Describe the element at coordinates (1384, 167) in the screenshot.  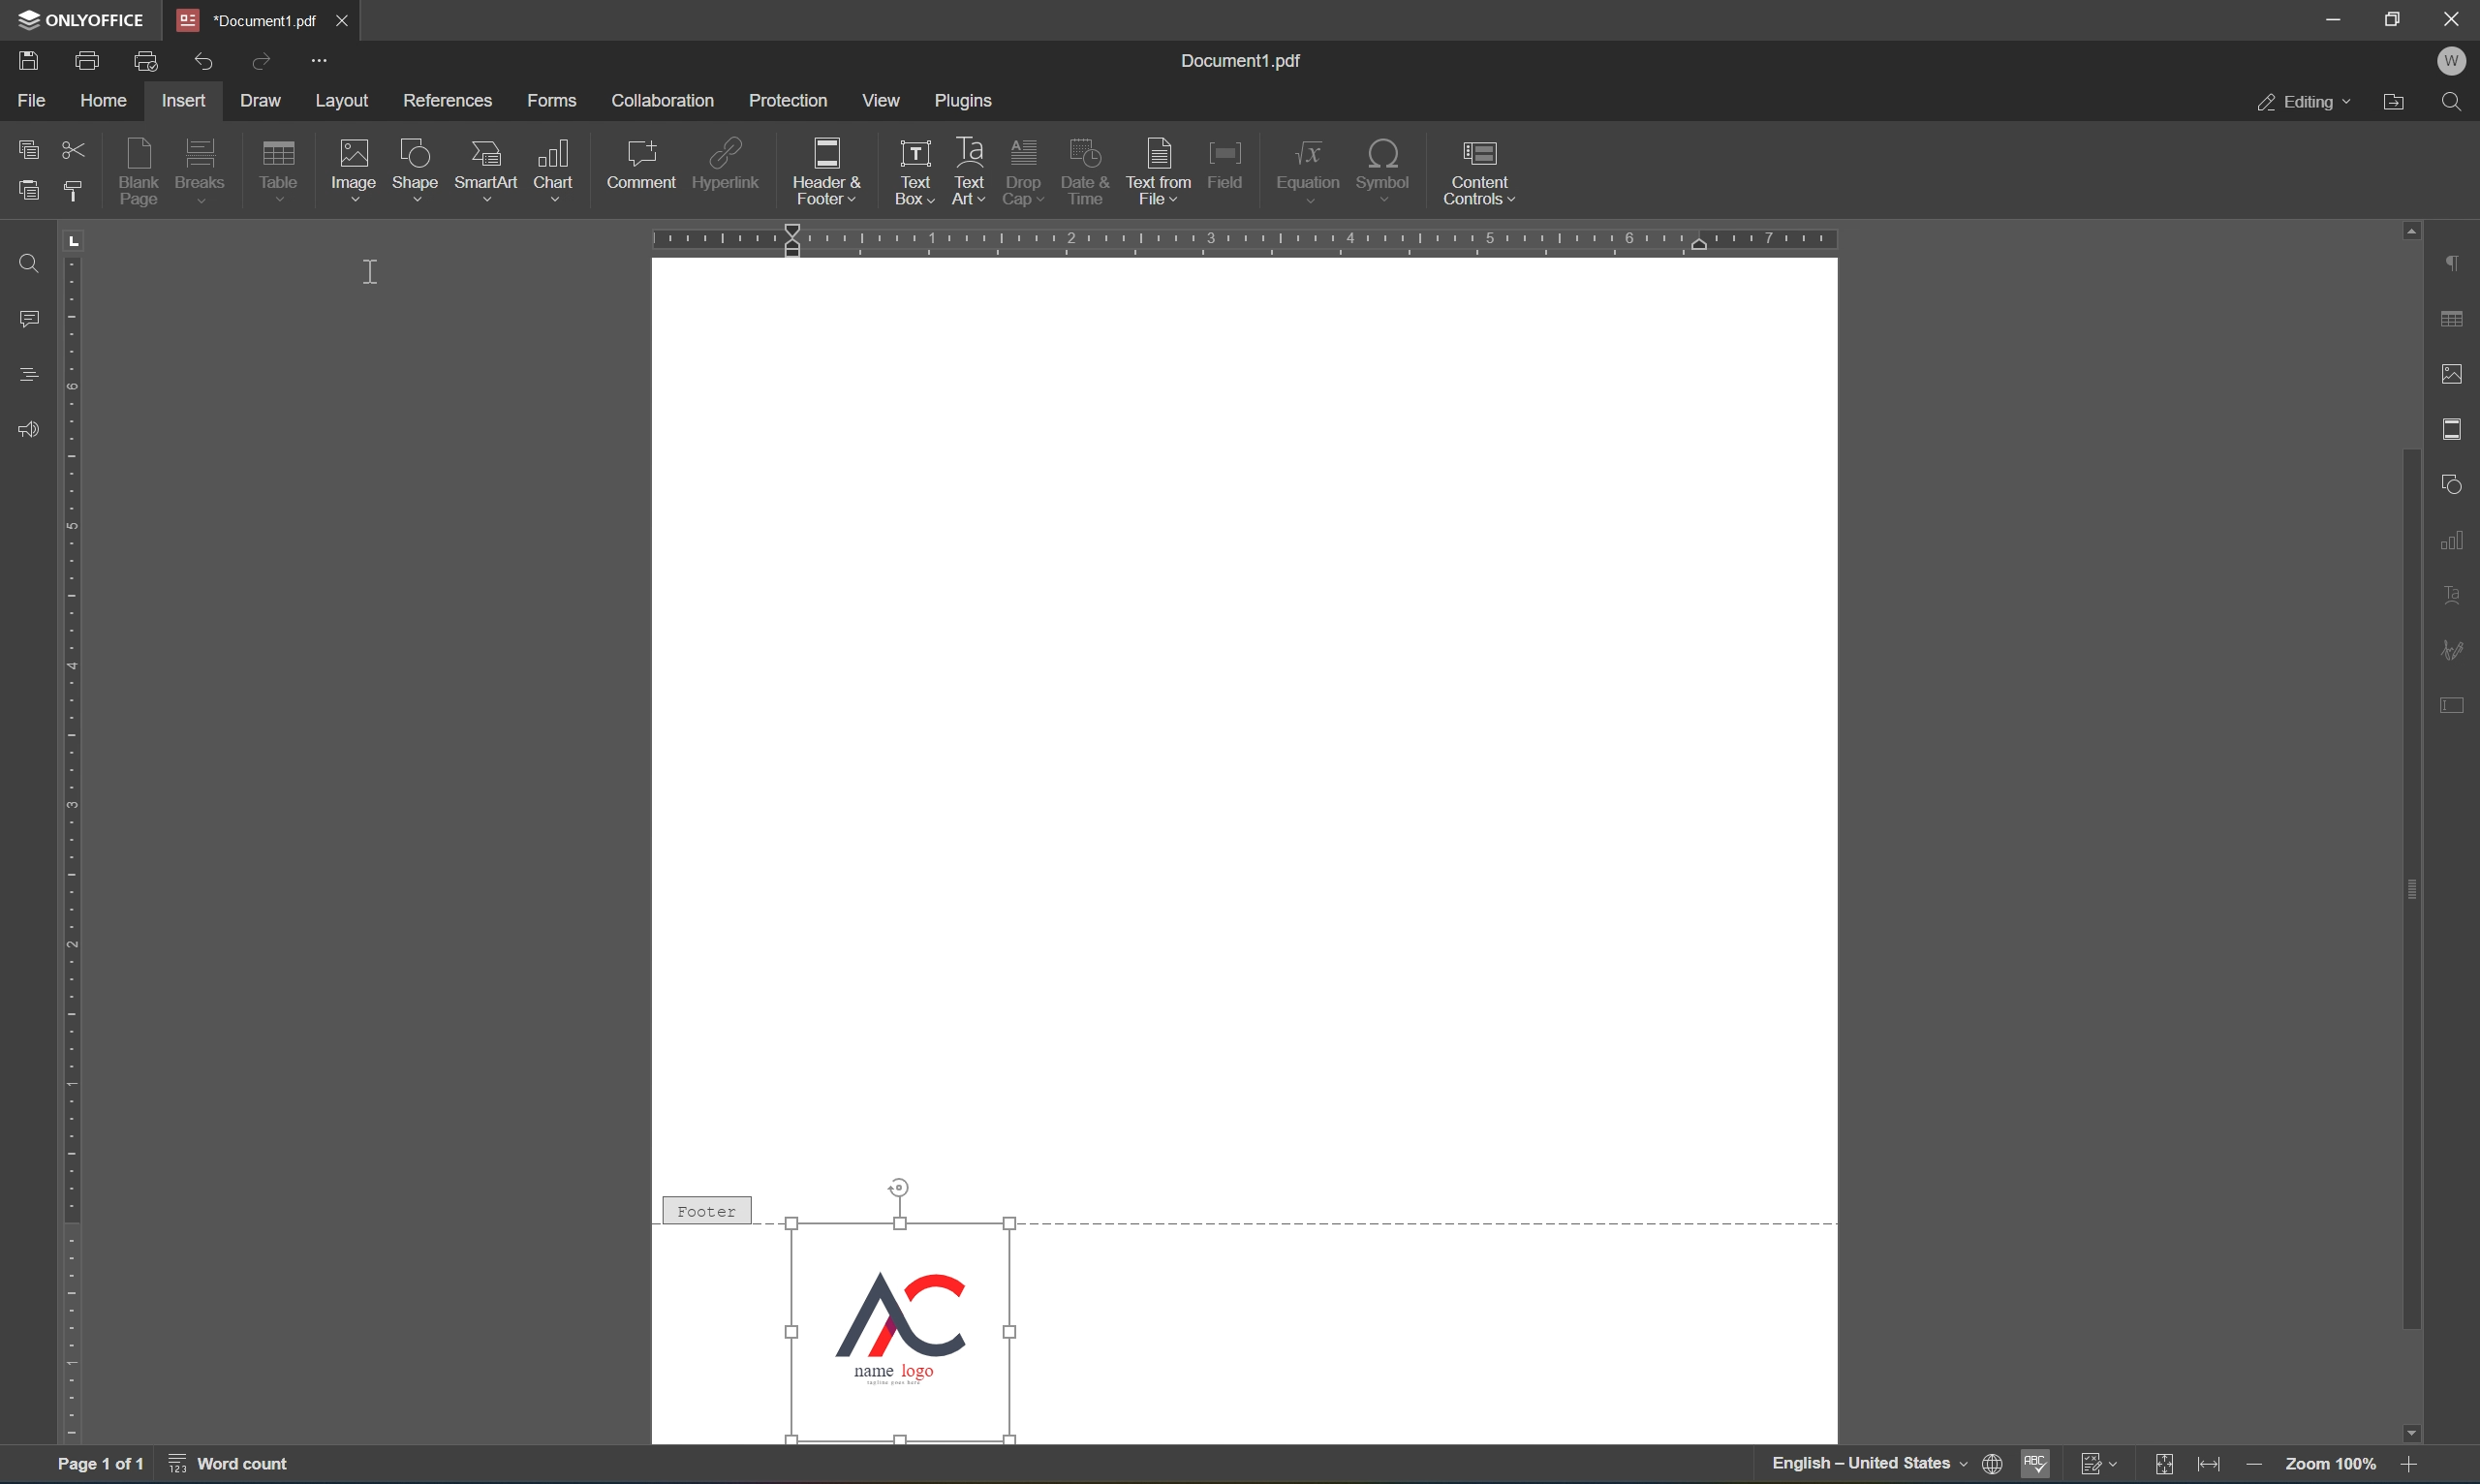
I see `symbol` at that location.